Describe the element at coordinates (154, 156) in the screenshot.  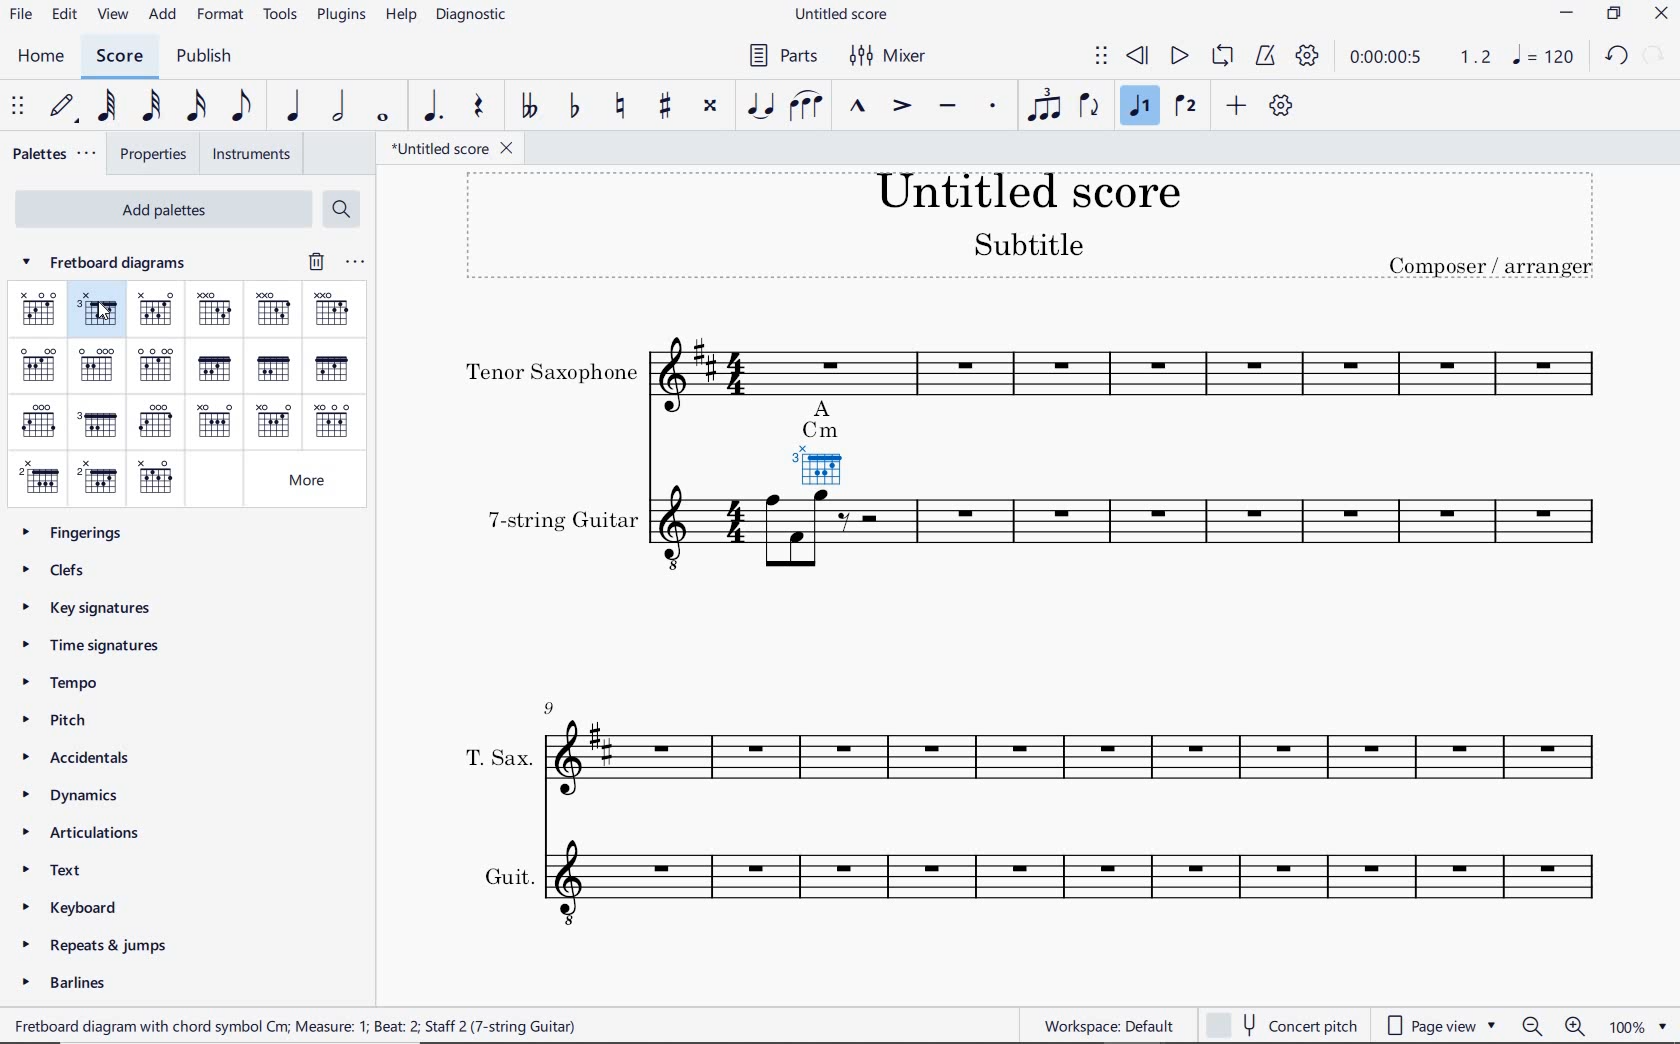
I see `PROPERTIES` at that location.